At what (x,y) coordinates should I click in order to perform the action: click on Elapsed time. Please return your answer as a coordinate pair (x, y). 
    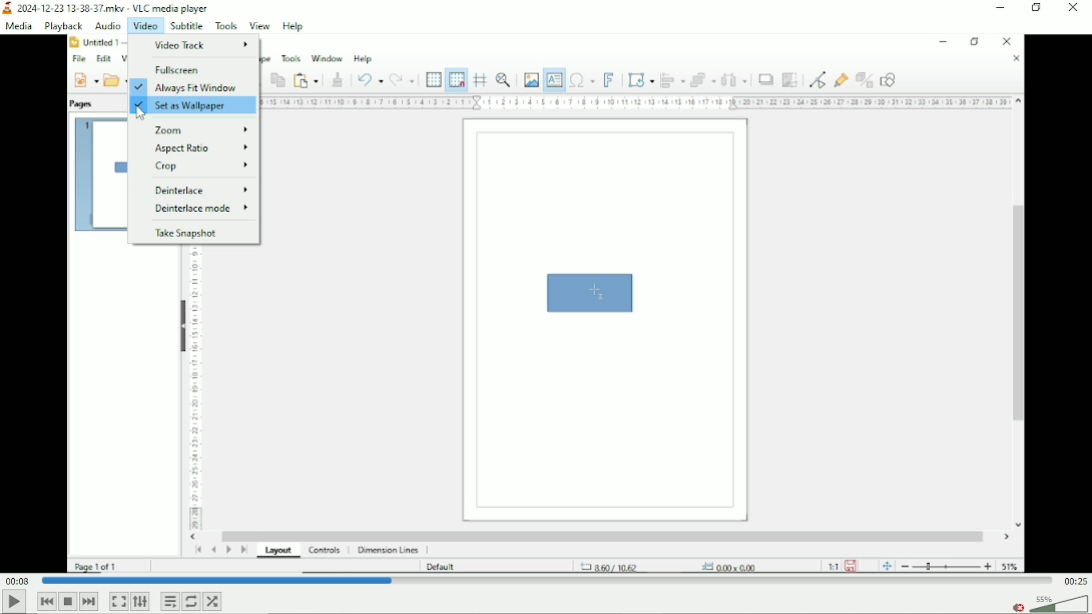
    Looking at the image, I should click on (18, 581).